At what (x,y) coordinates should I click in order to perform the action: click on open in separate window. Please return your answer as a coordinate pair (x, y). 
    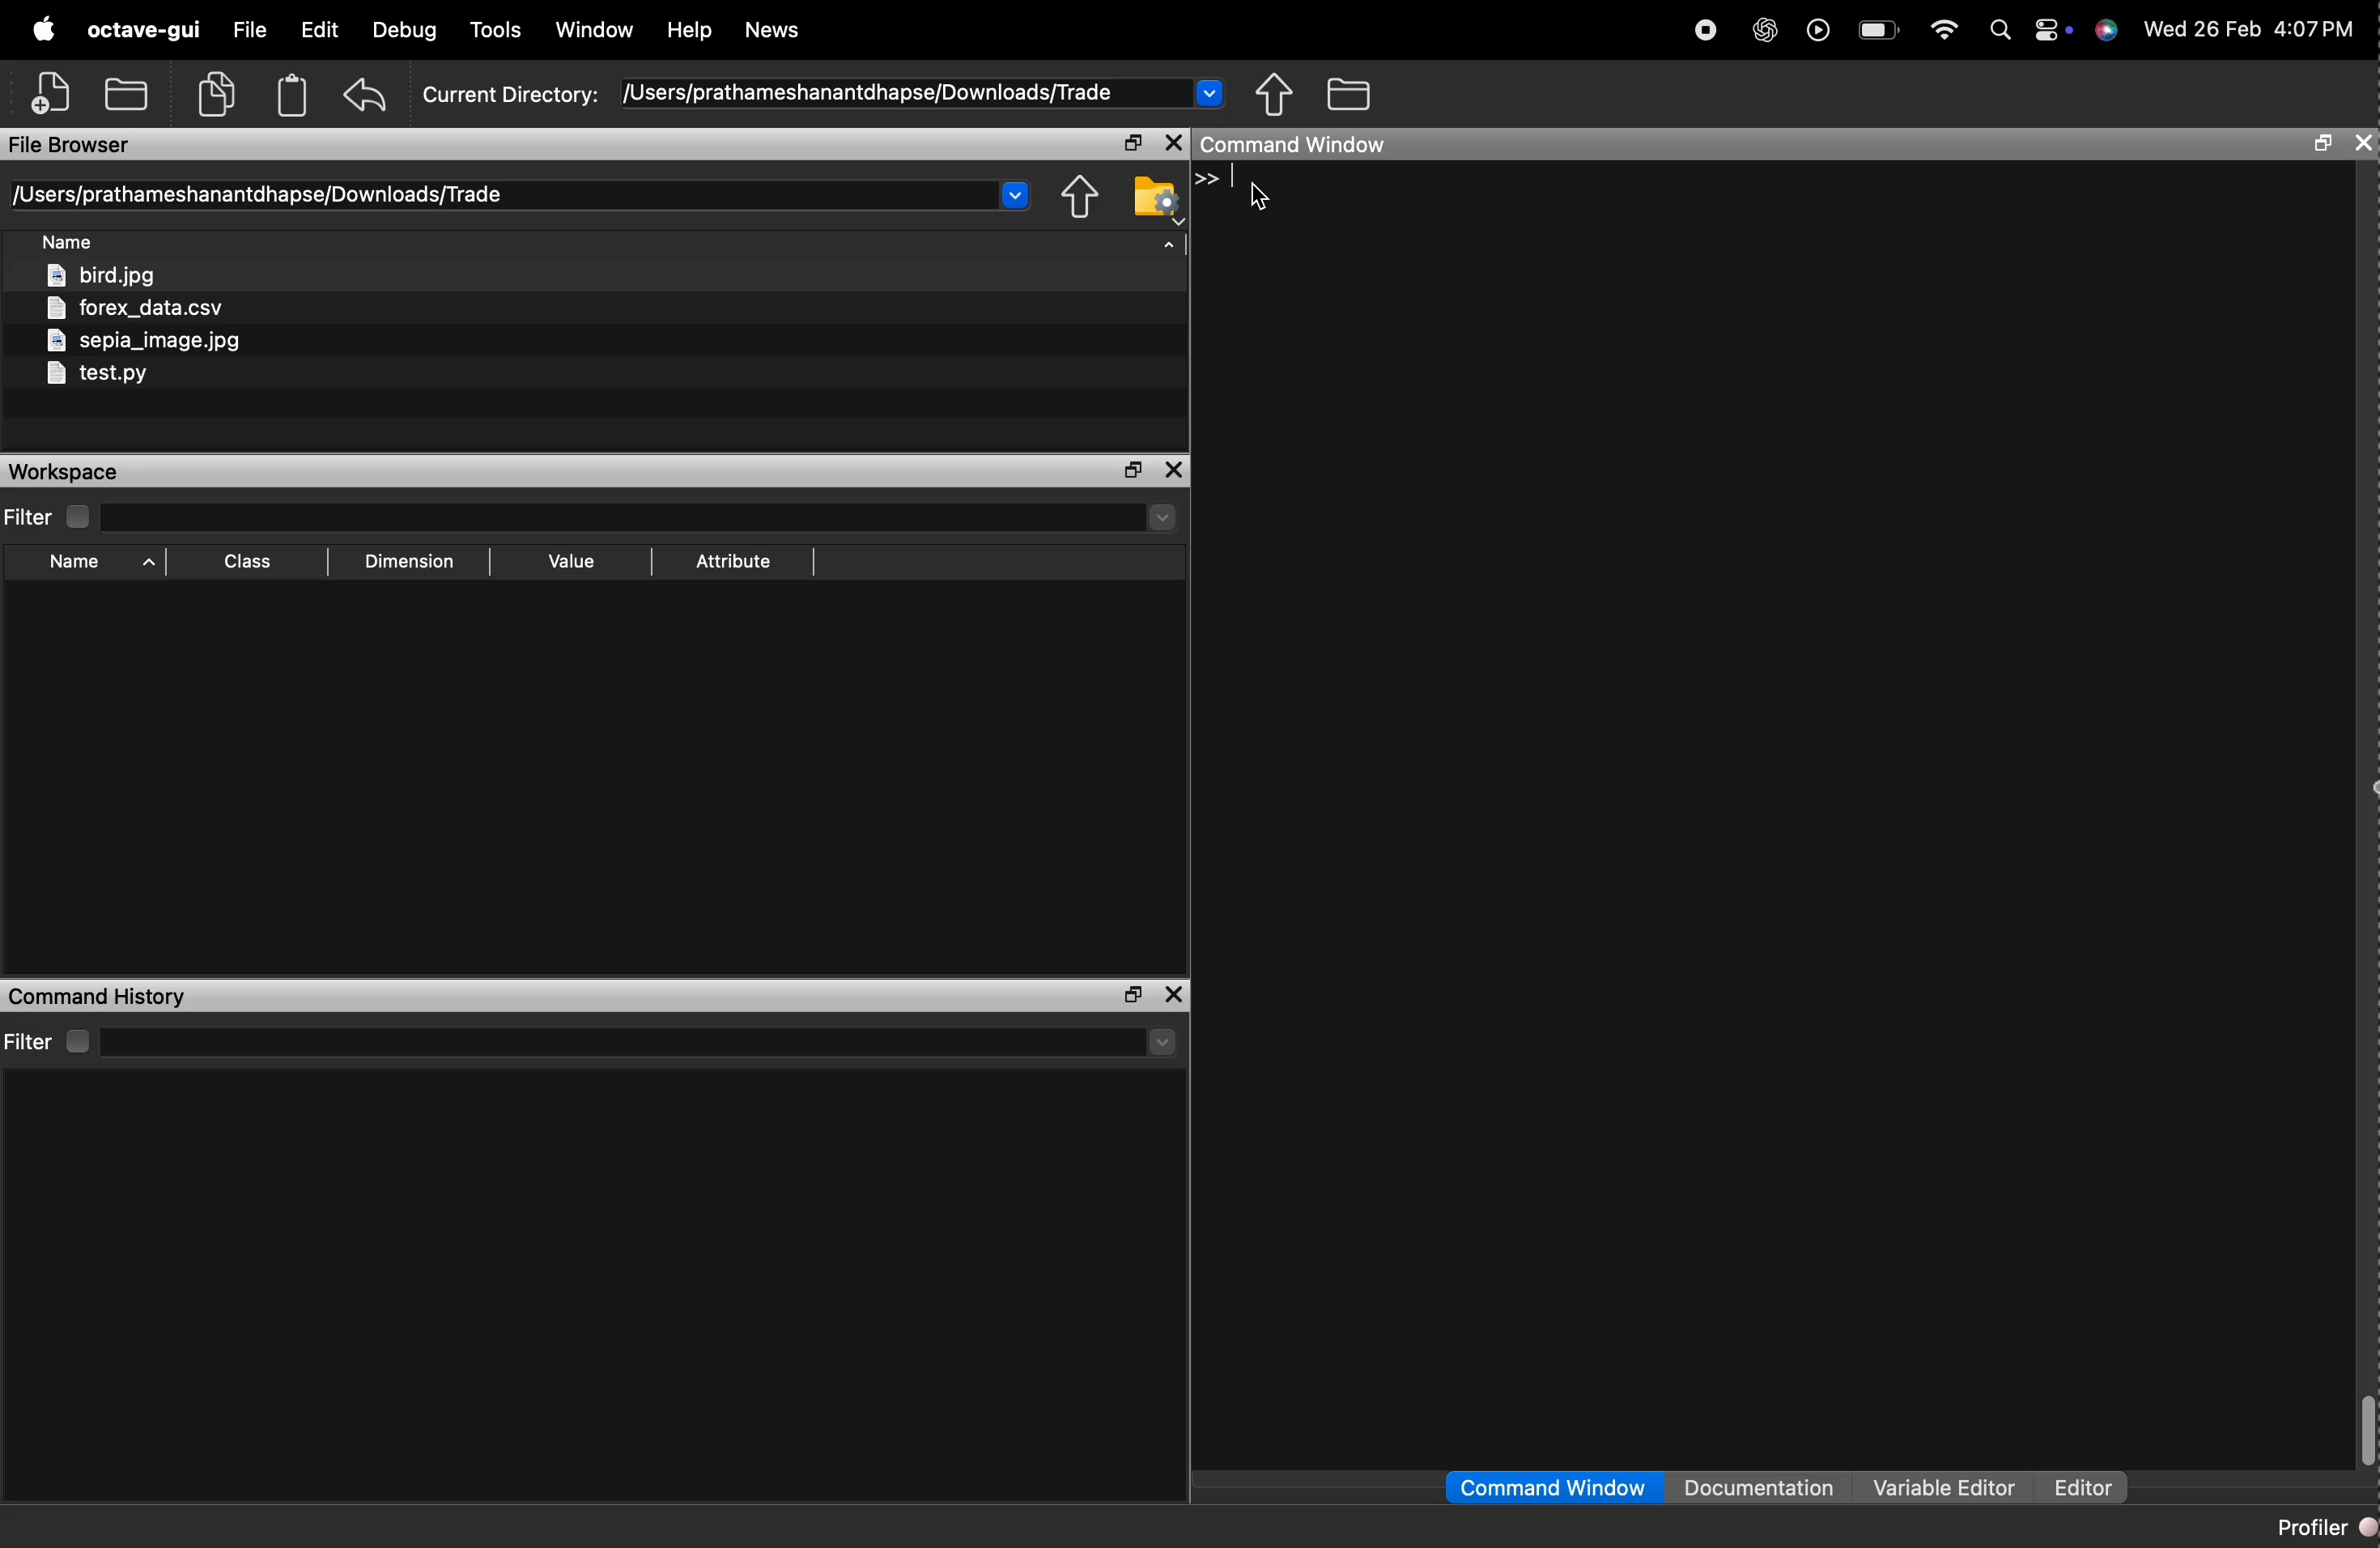
    Looking at the image, I should click on (1134, 996).